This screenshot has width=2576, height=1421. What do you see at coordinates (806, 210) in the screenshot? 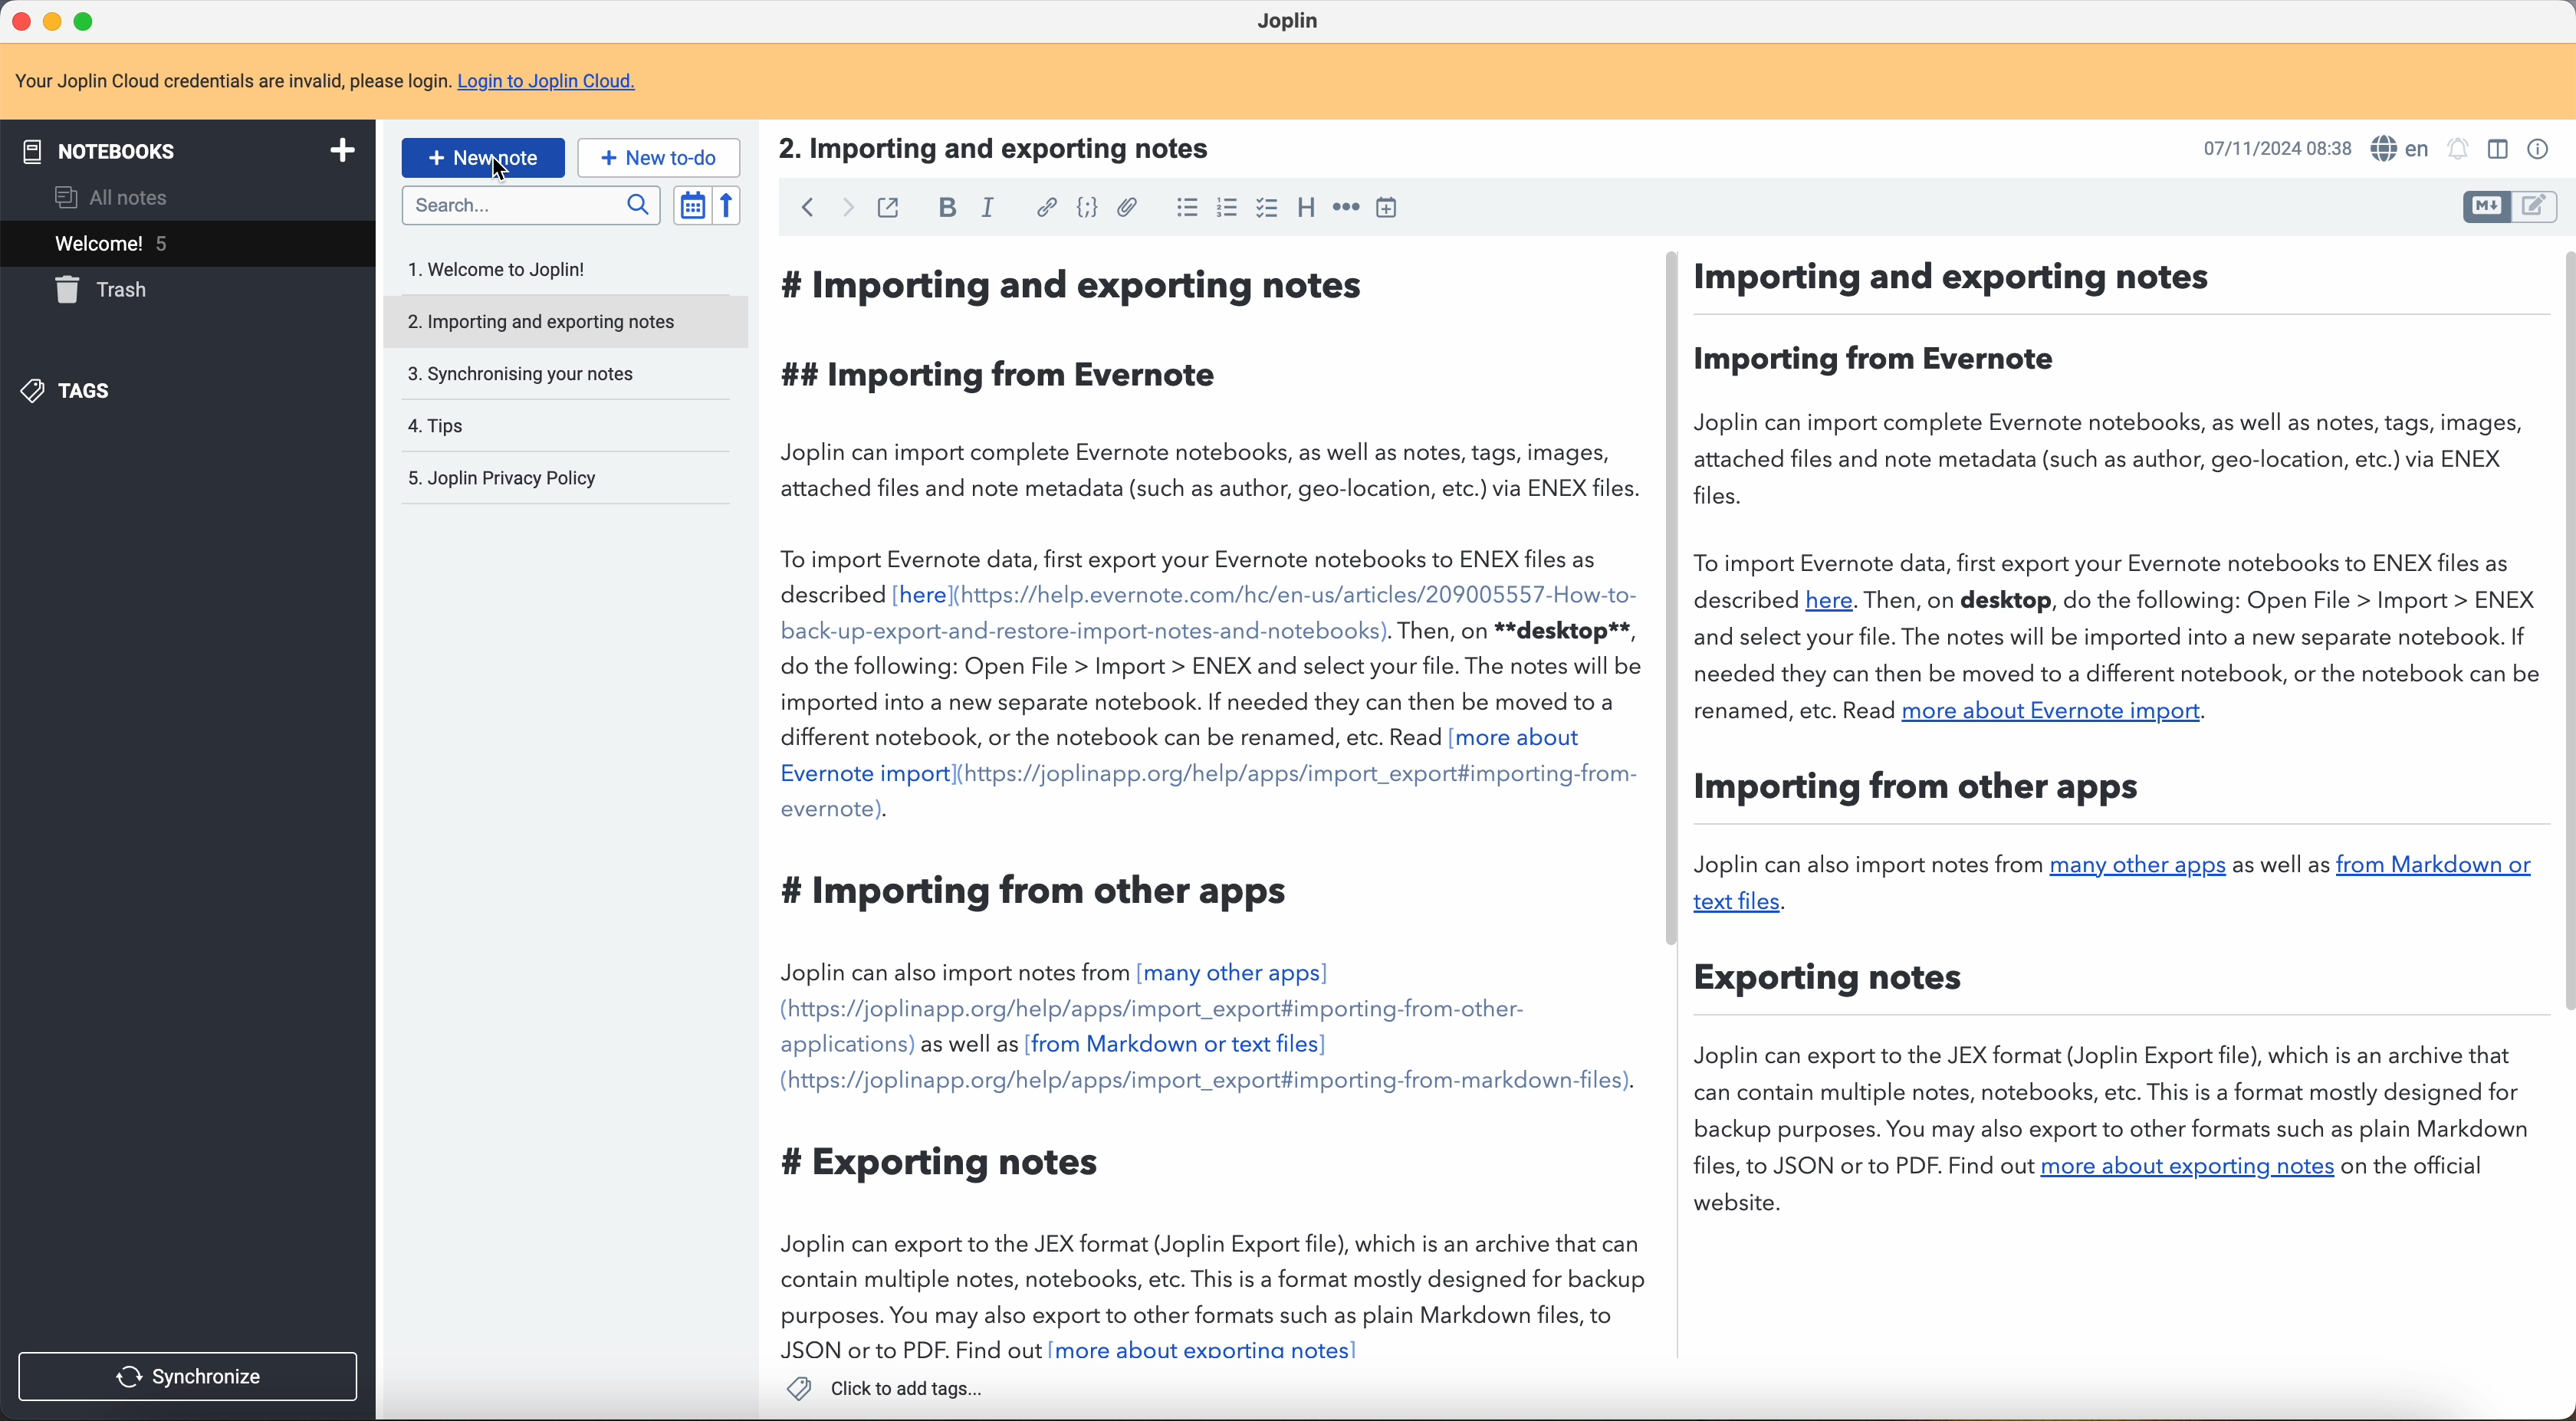
I see `back` at bounding box center [806, 210].